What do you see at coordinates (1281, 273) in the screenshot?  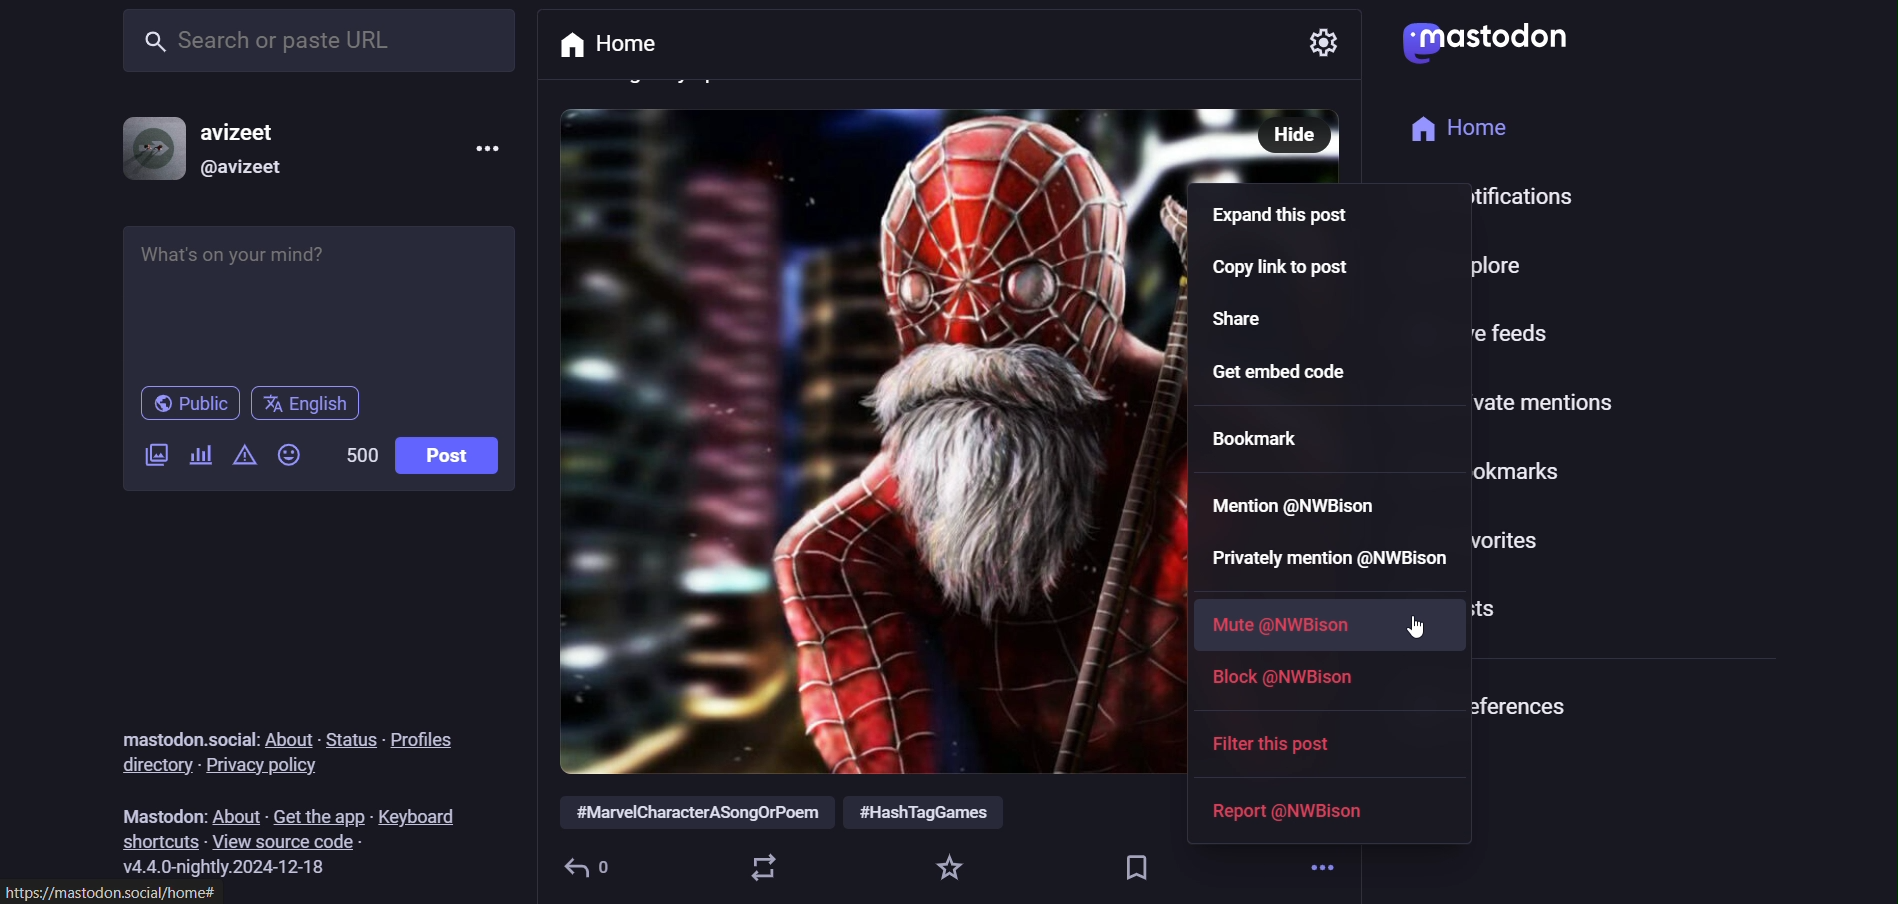 I see `copy link to post` at bounding box center [1281, 273].